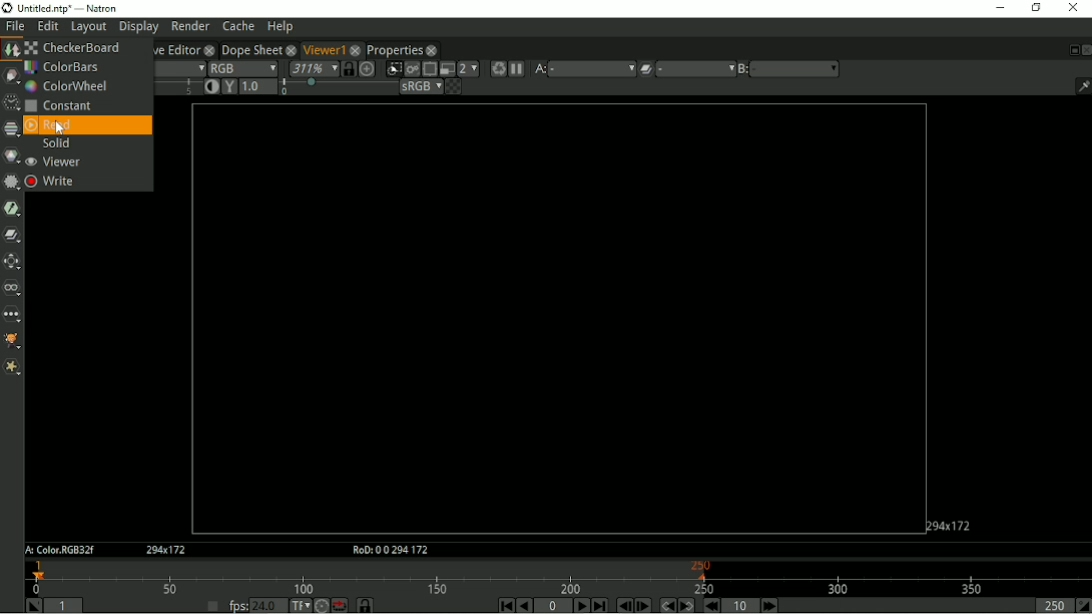 This screenshot has height=614, width=1092. Describe the element at coordinates (421, 87) in the screenshot. I see `sRGB` at that location.